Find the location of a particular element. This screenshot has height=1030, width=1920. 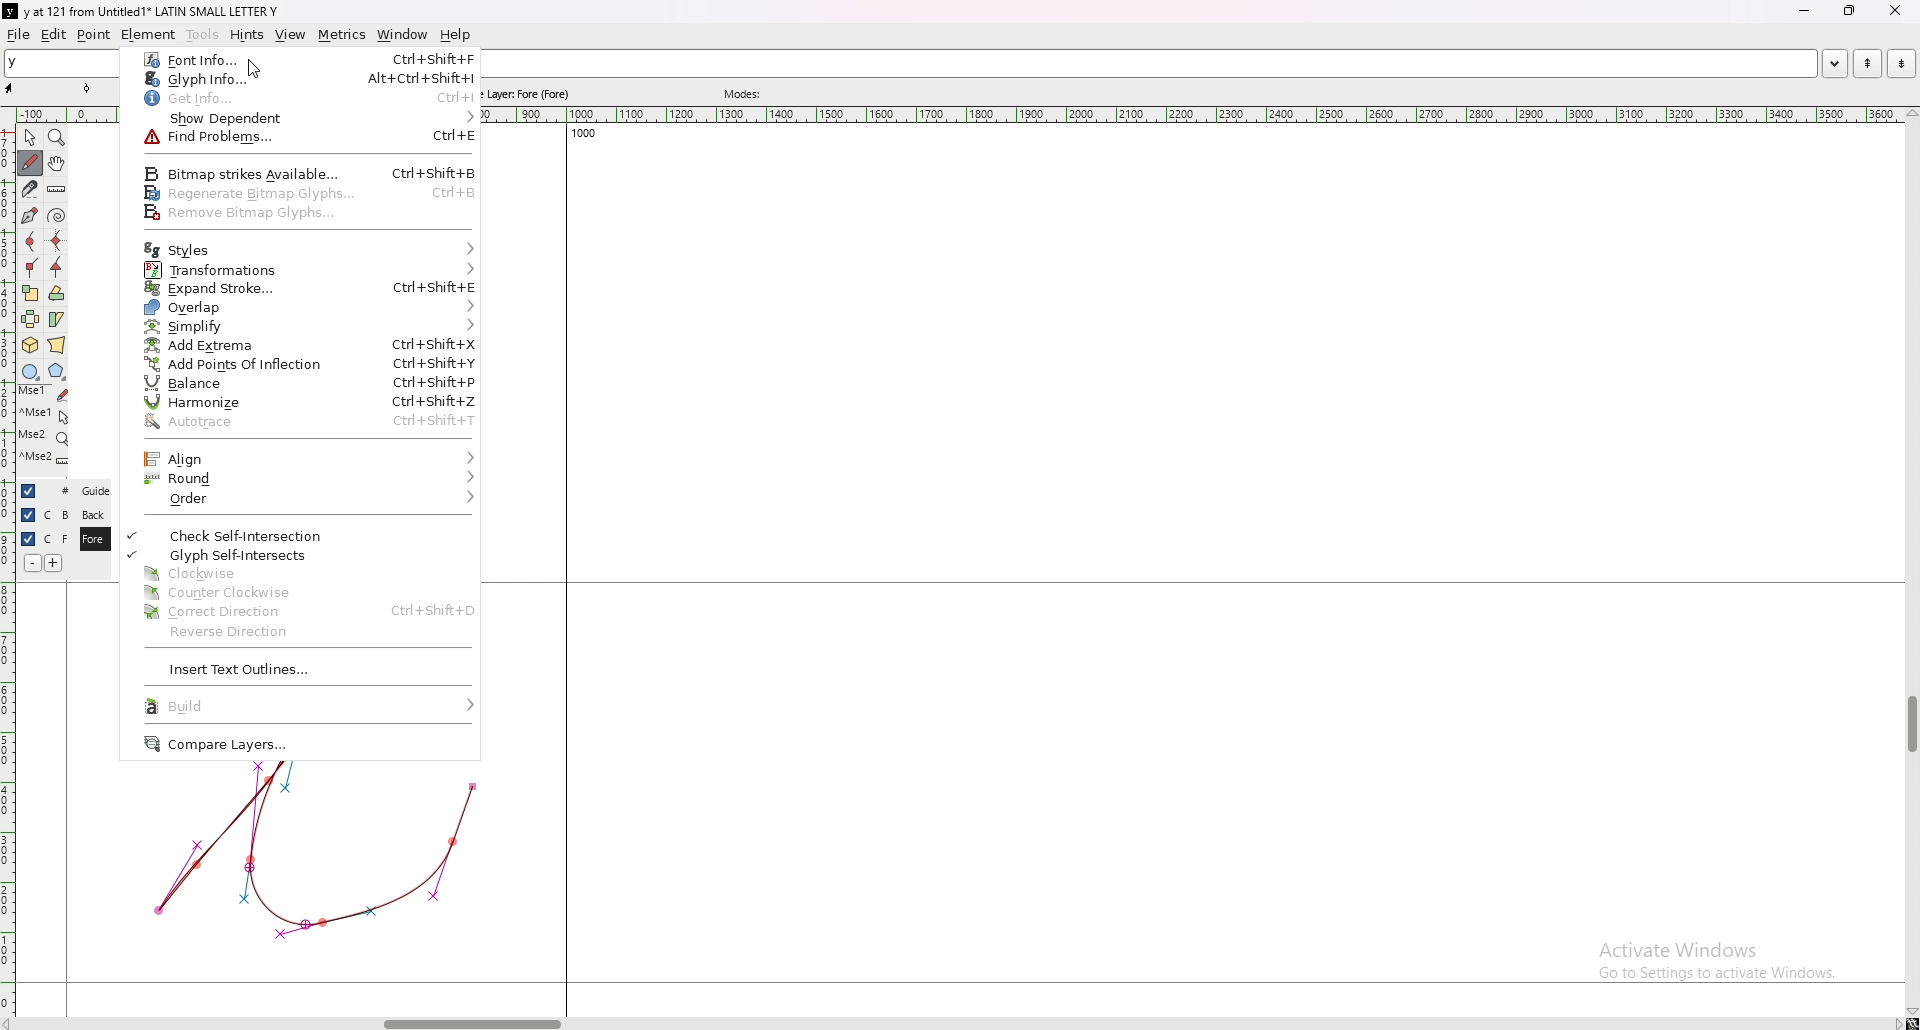

expand stroke is located at coordinates (301, 289).